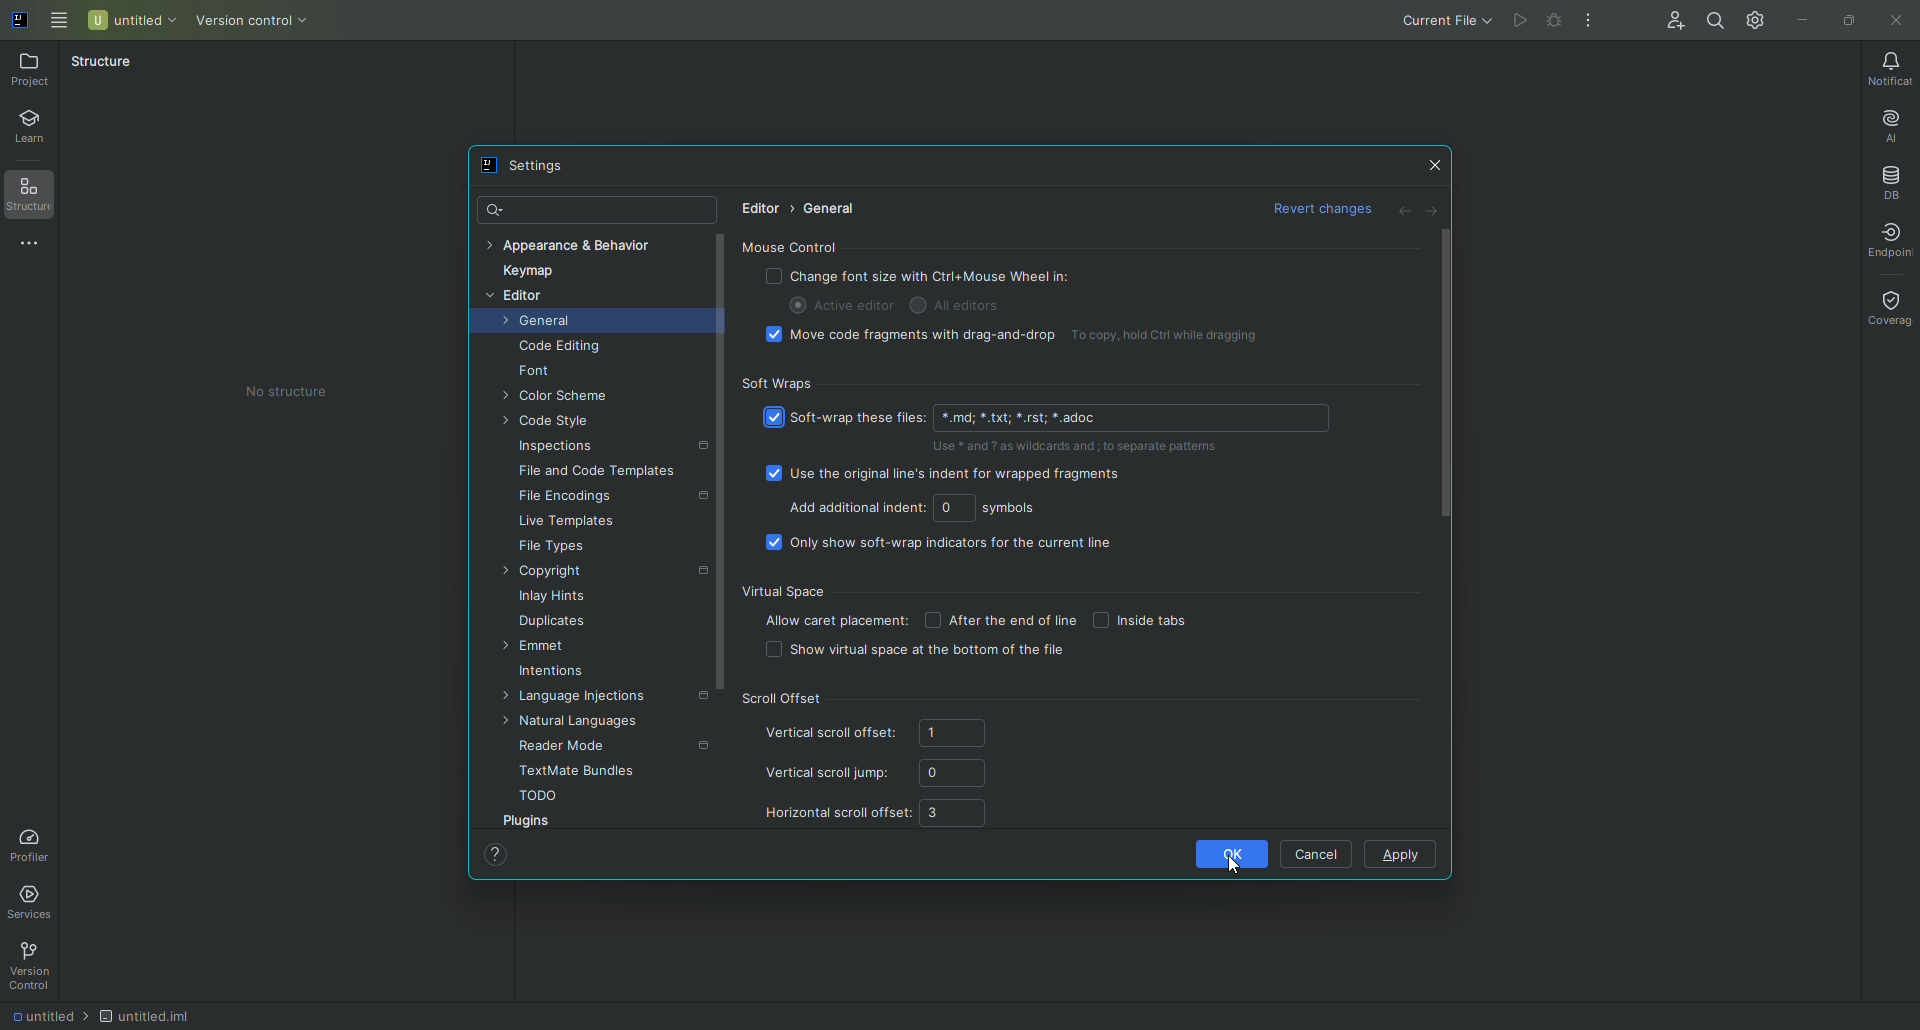 The image size is (1920, 1030). What do you see at coordinates (35, 71) in the screenshot?
I see `Project` at bounding box center [35, 71].